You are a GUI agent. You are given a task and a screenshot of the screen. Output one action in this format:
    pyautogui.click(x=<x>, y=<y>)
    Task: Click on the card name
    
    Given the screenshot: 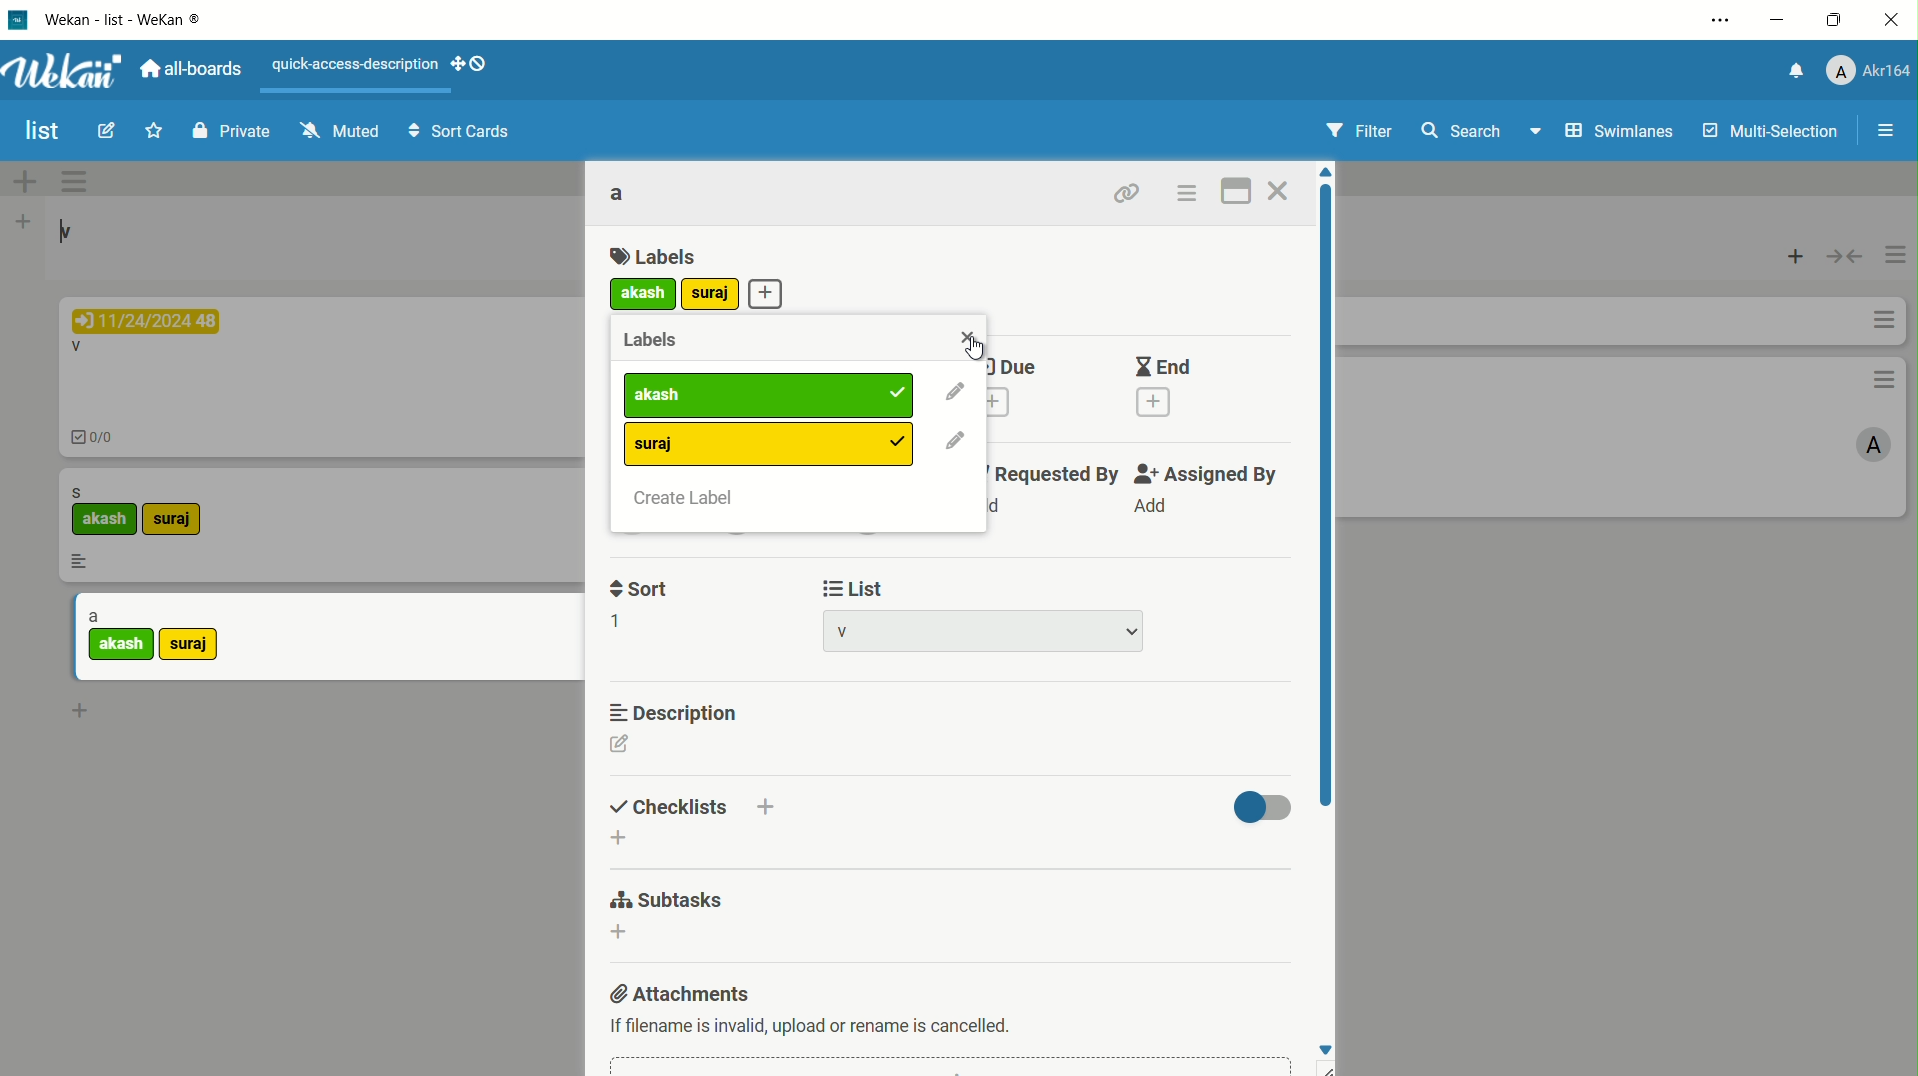 What is the action you would take?
    pyautogui.click(x=619, y=195)
    